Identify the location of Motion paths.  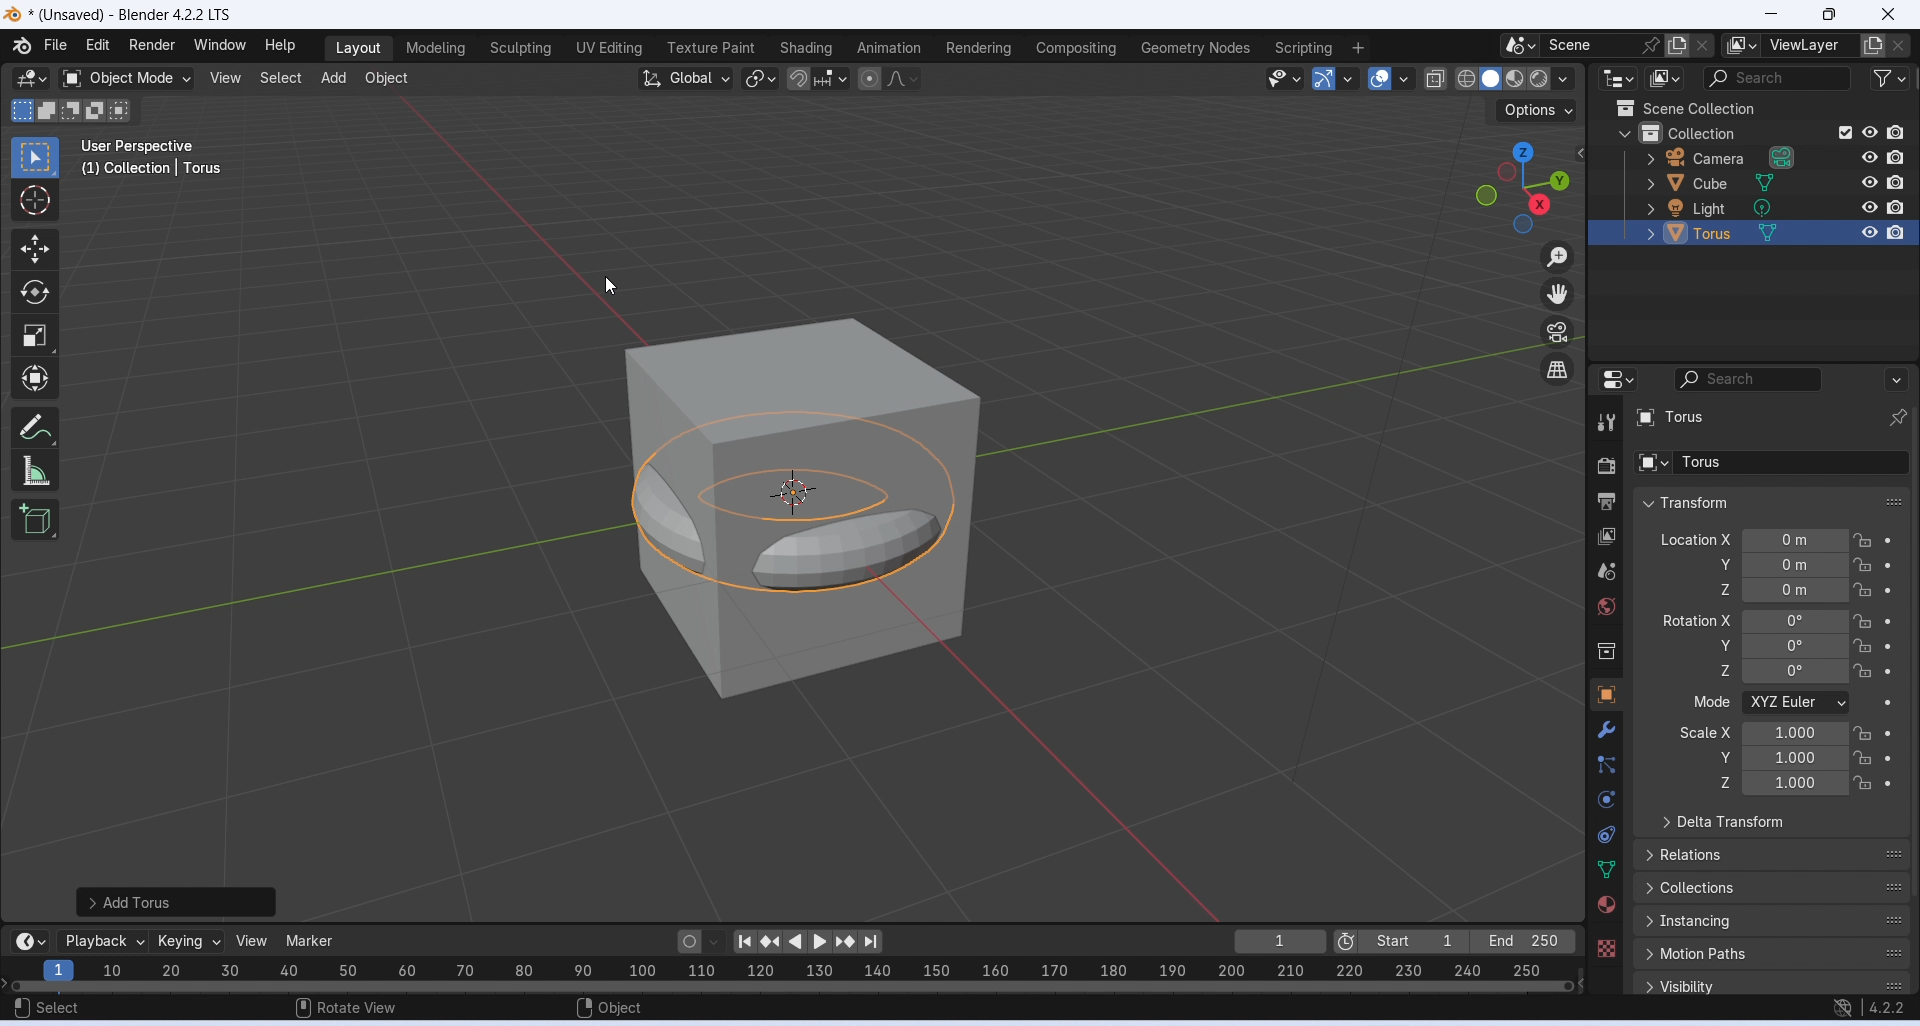
(1773, 956).